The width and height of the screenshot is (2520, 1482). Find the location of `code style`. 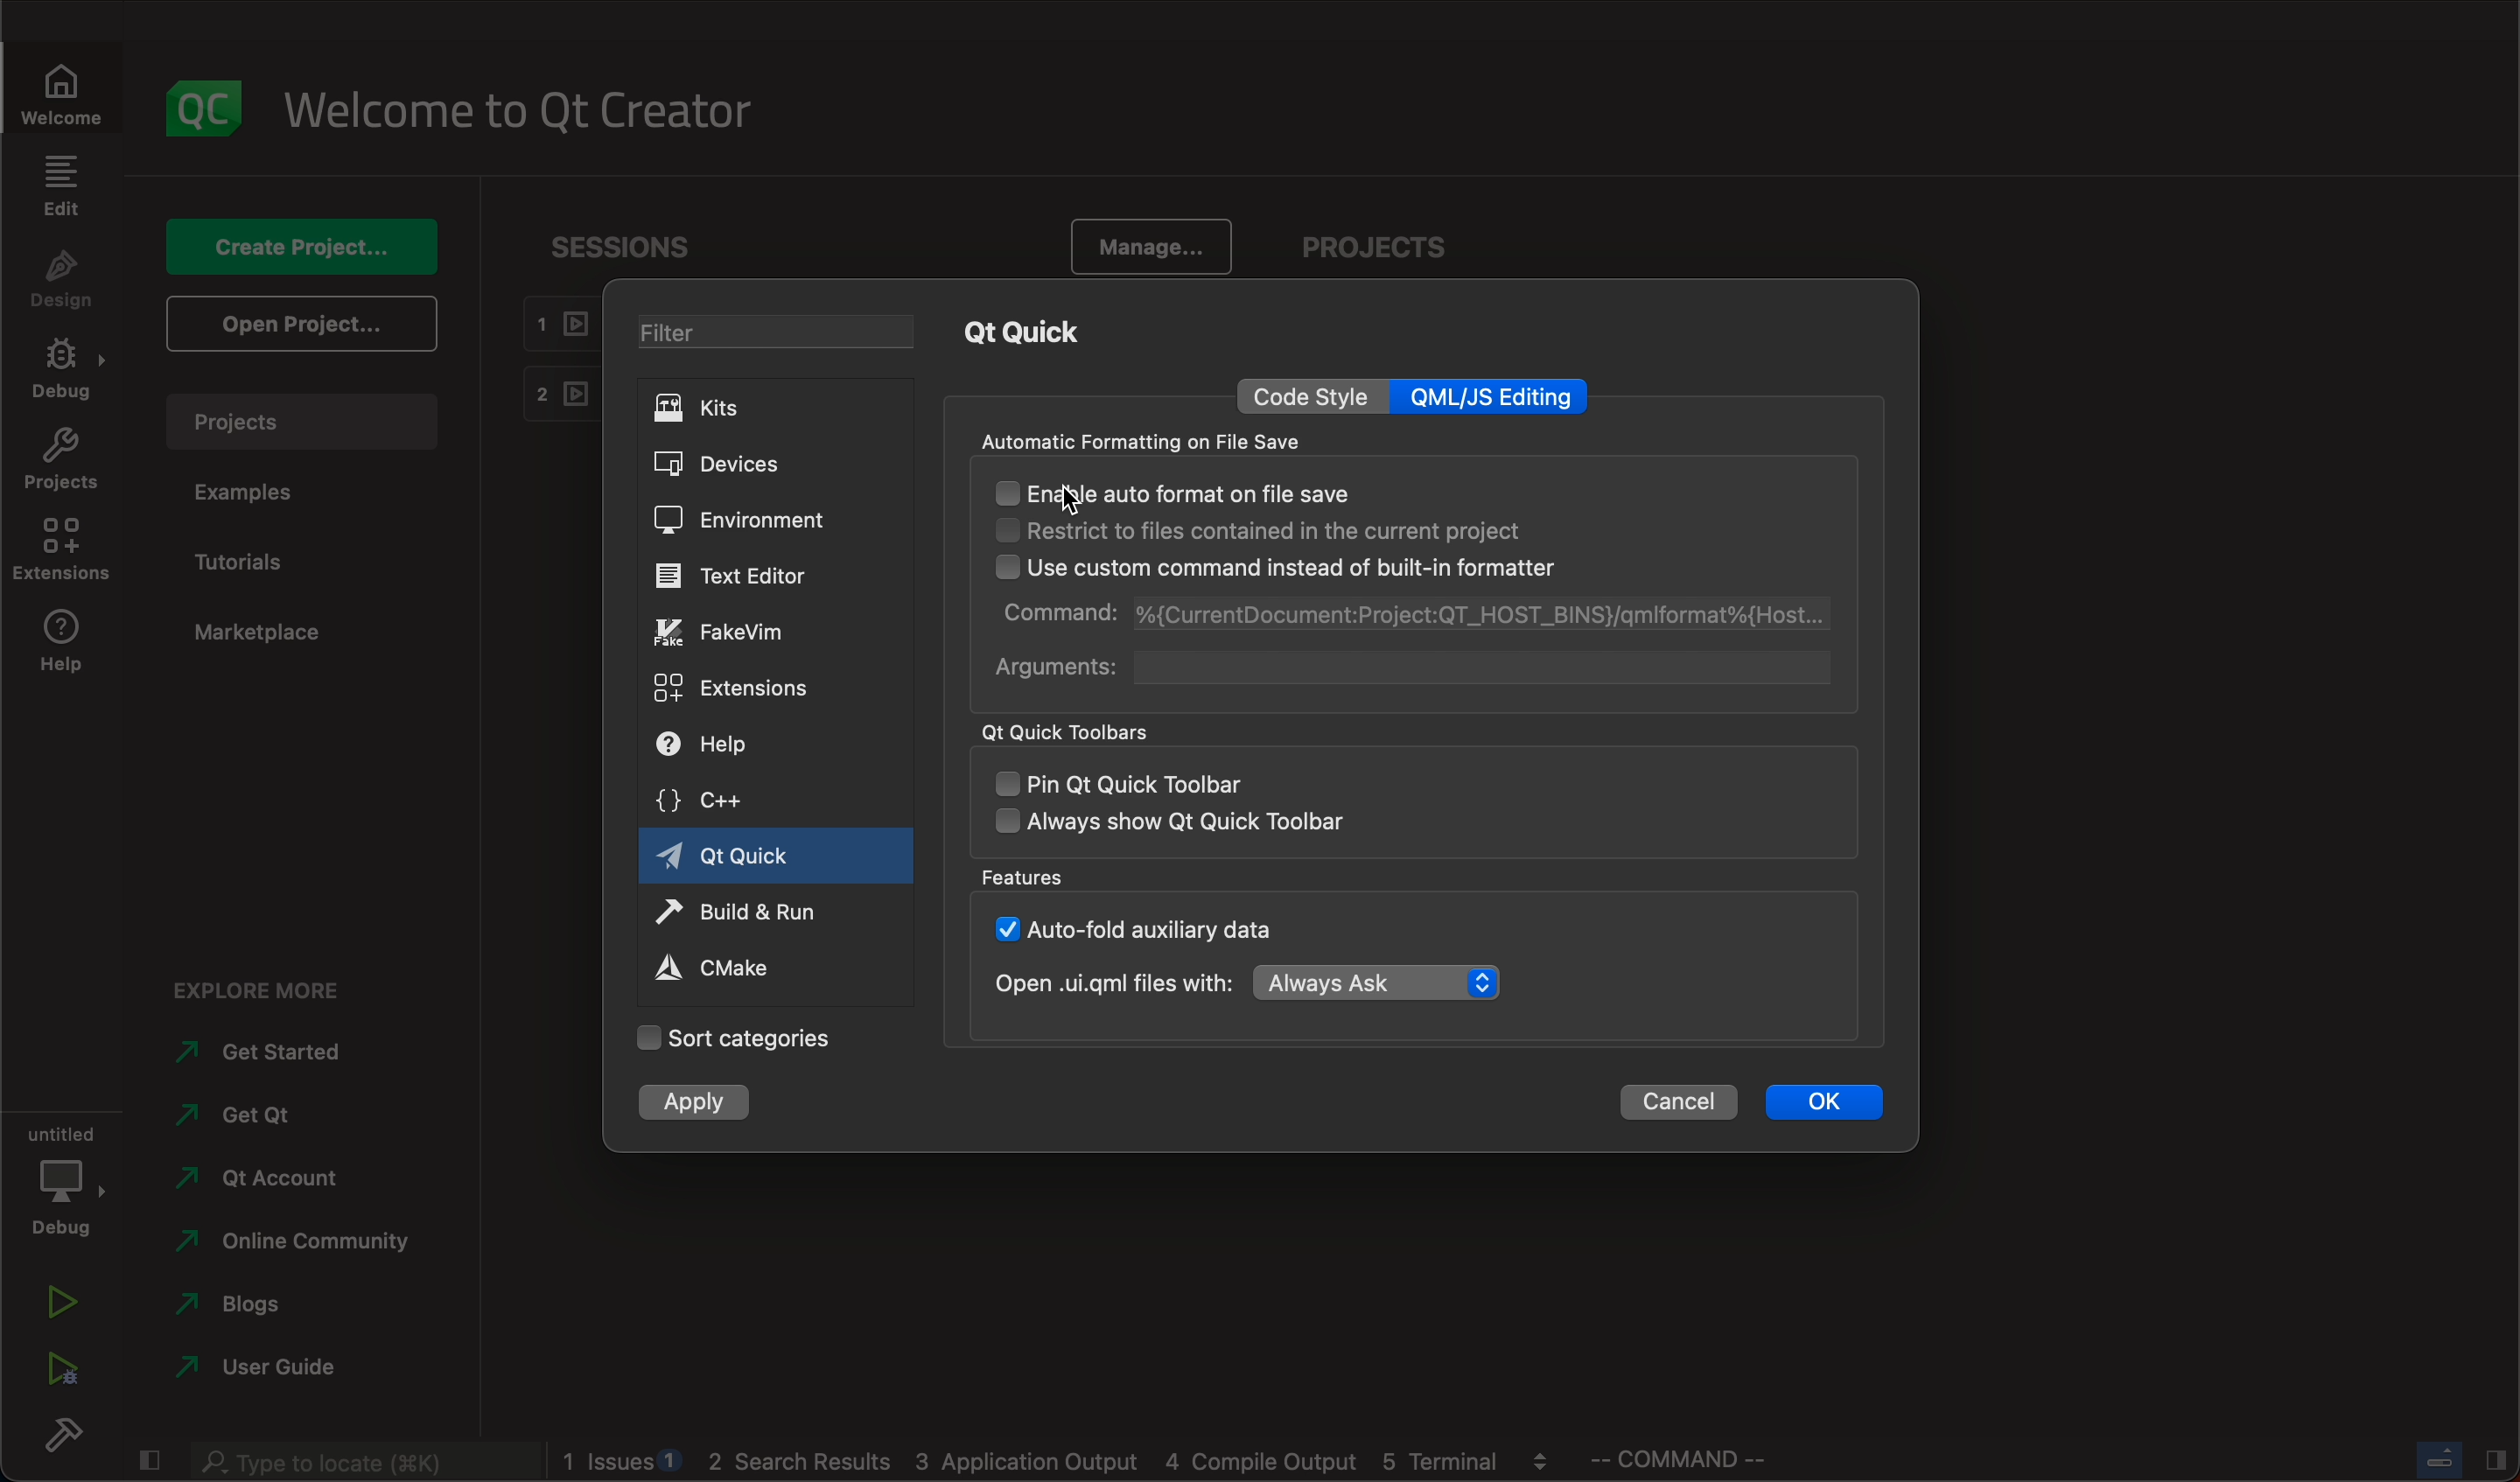

code style is located at coordinates (1313, 398).